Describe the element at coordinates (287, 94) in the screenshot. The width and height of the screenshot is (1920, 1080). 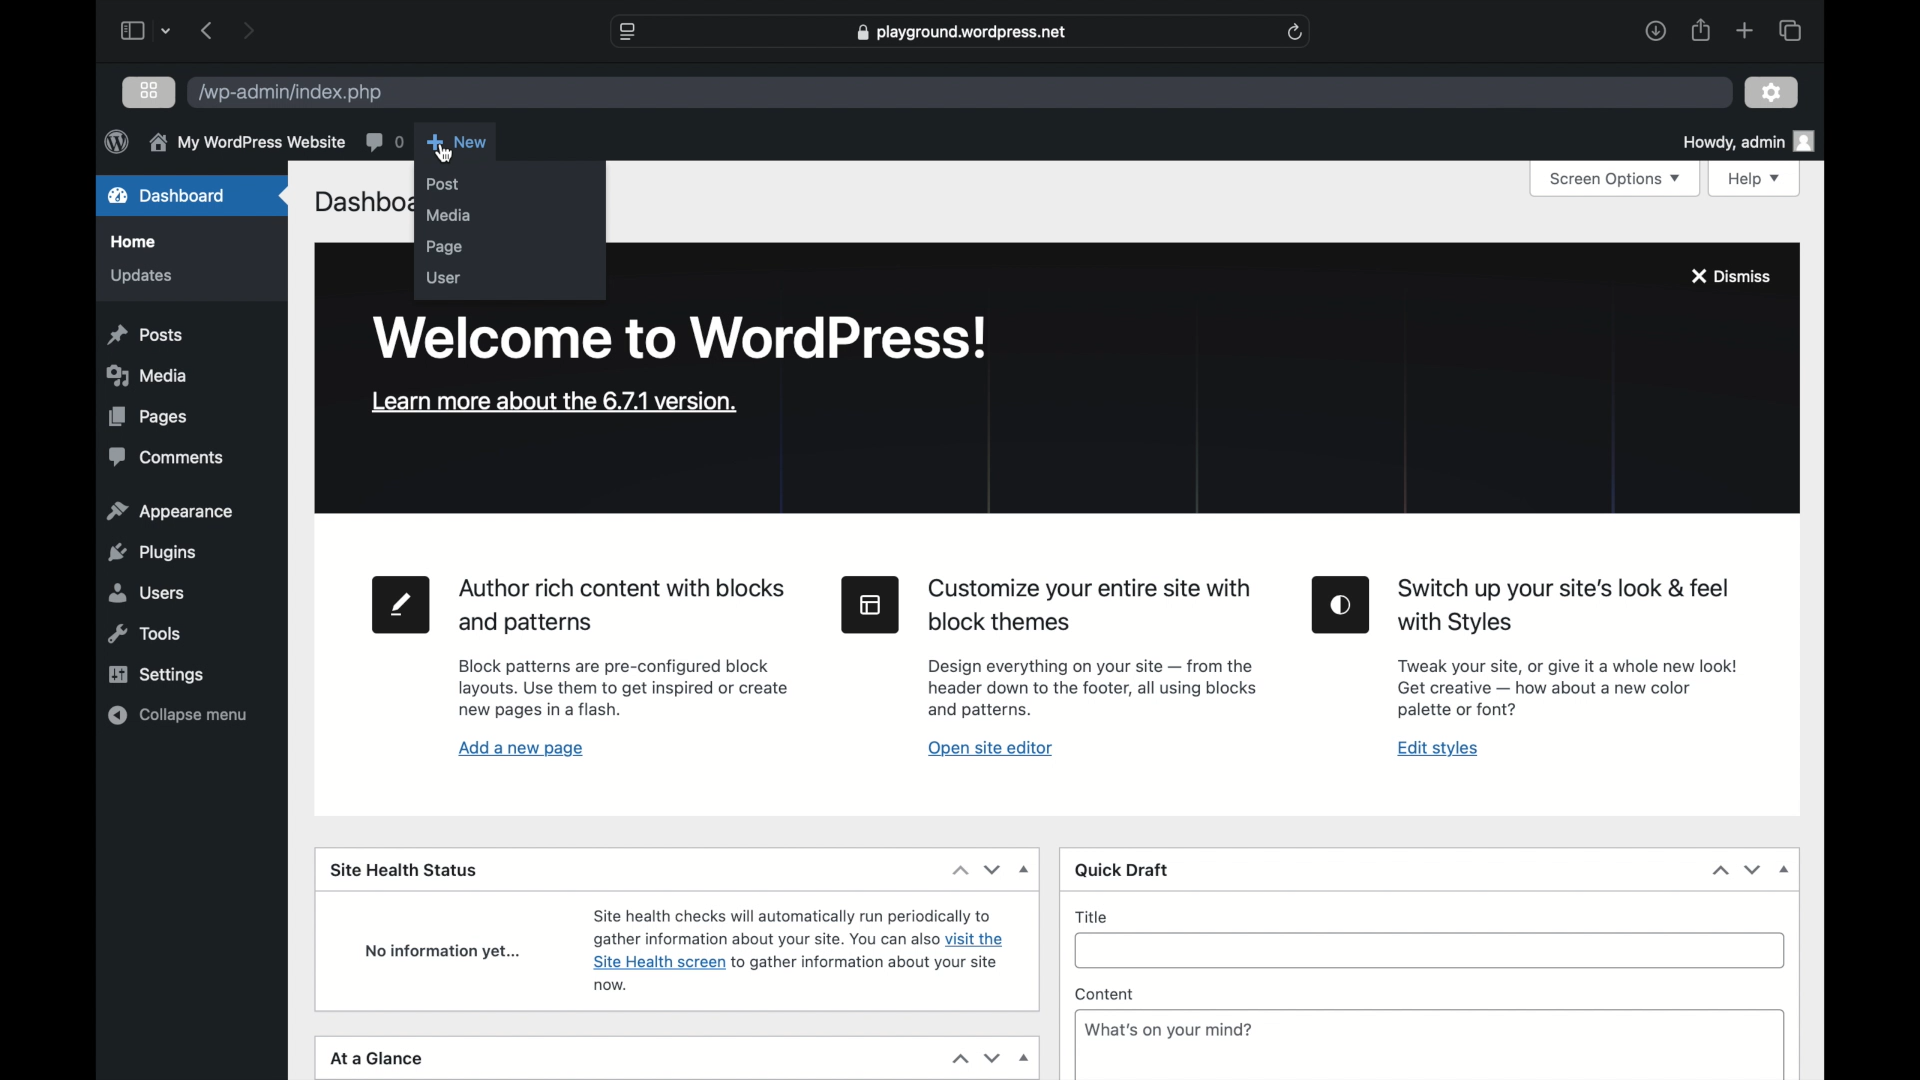
I see `wordpress address` at that location.